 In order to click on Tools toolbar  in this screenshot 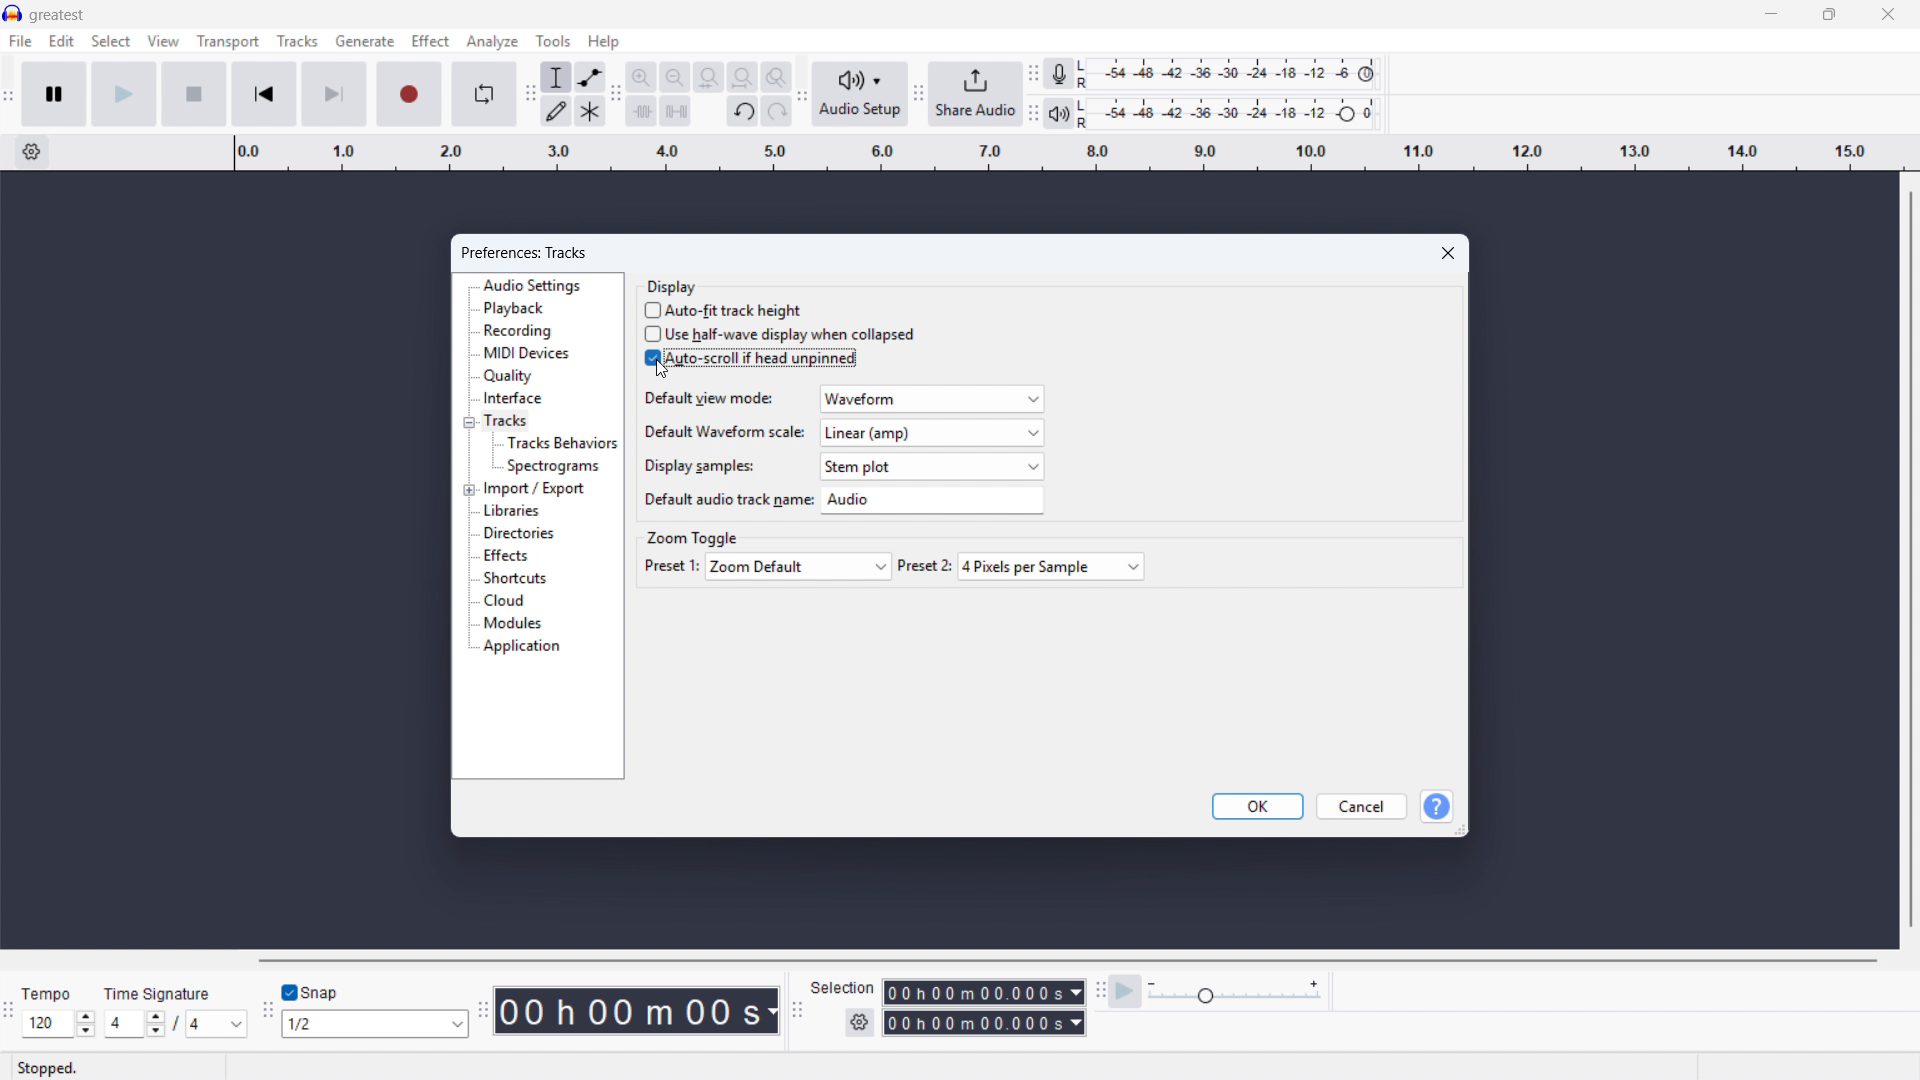, I will do `click(529, 94)`.